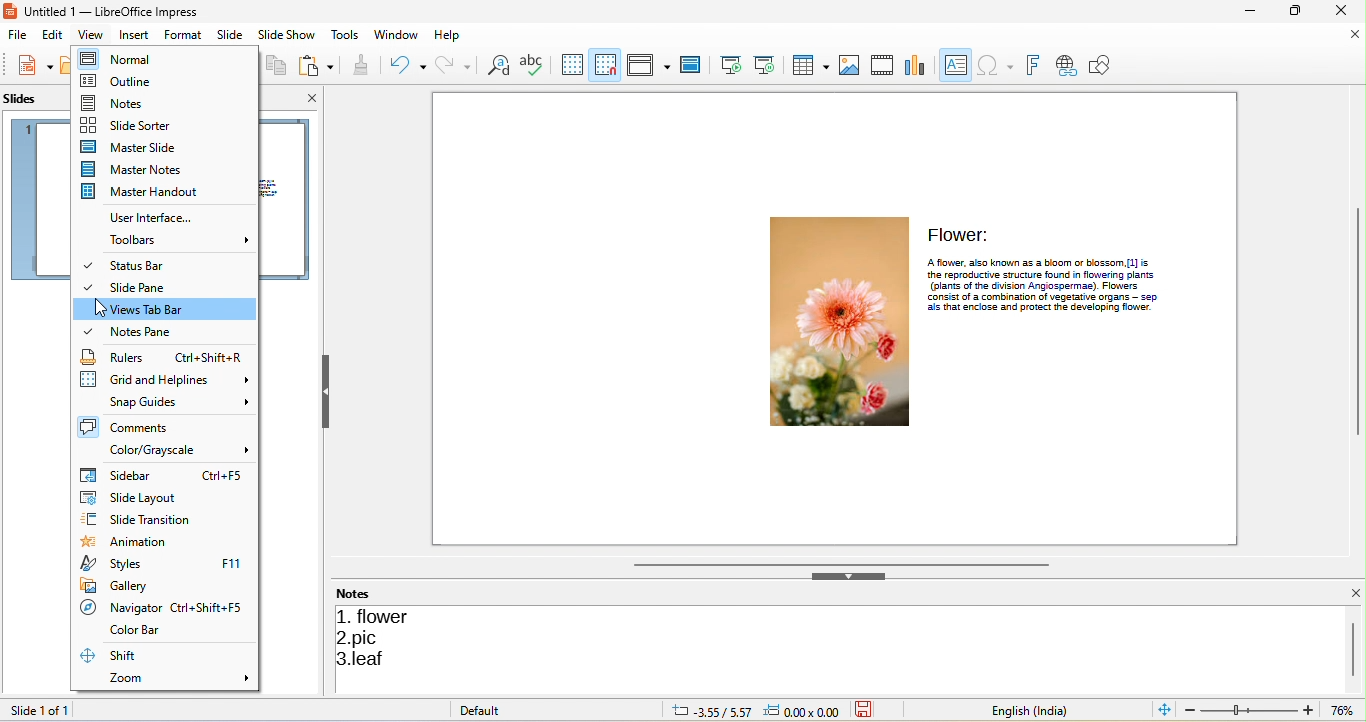 The height and width of the screenshot is (722, 1366). I want to click on chart, so click(912, 64).